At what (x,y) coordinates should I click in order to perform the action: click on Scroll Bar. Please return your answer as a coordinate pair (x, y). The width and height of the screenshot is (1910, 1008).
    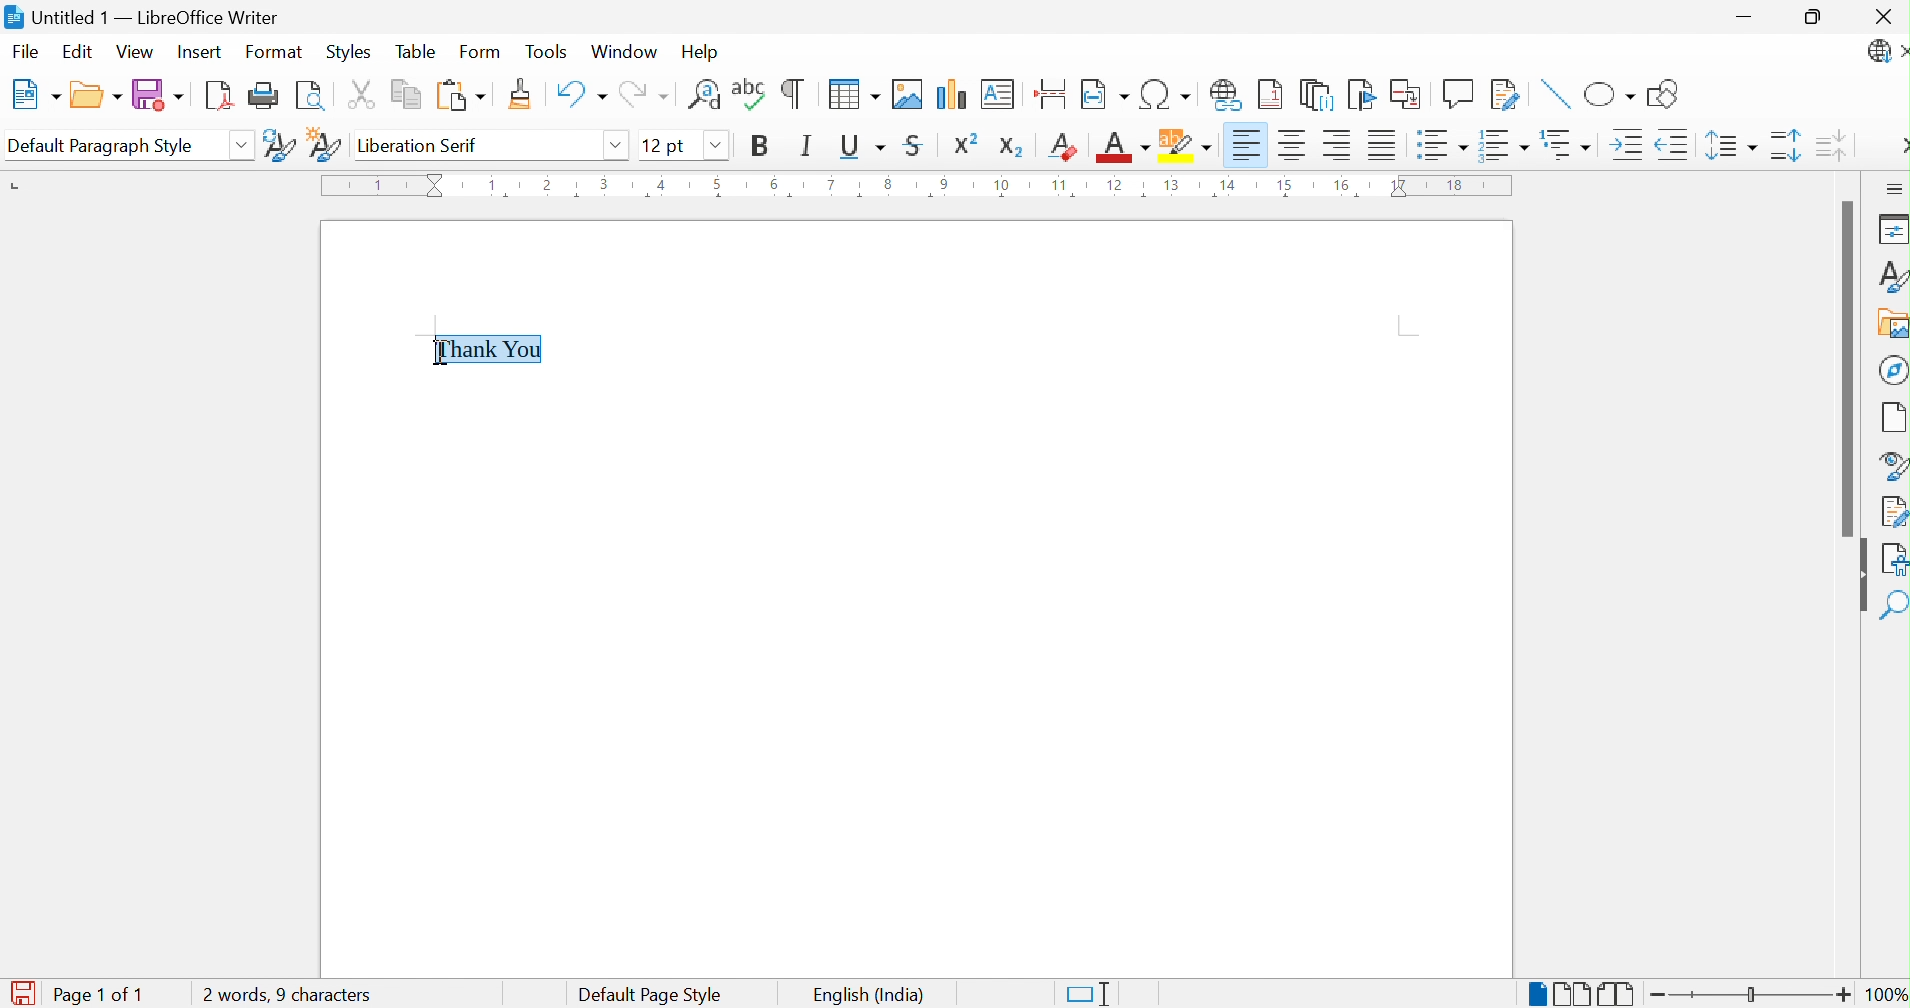
    Looking at the image, I should click on (1841, 368).